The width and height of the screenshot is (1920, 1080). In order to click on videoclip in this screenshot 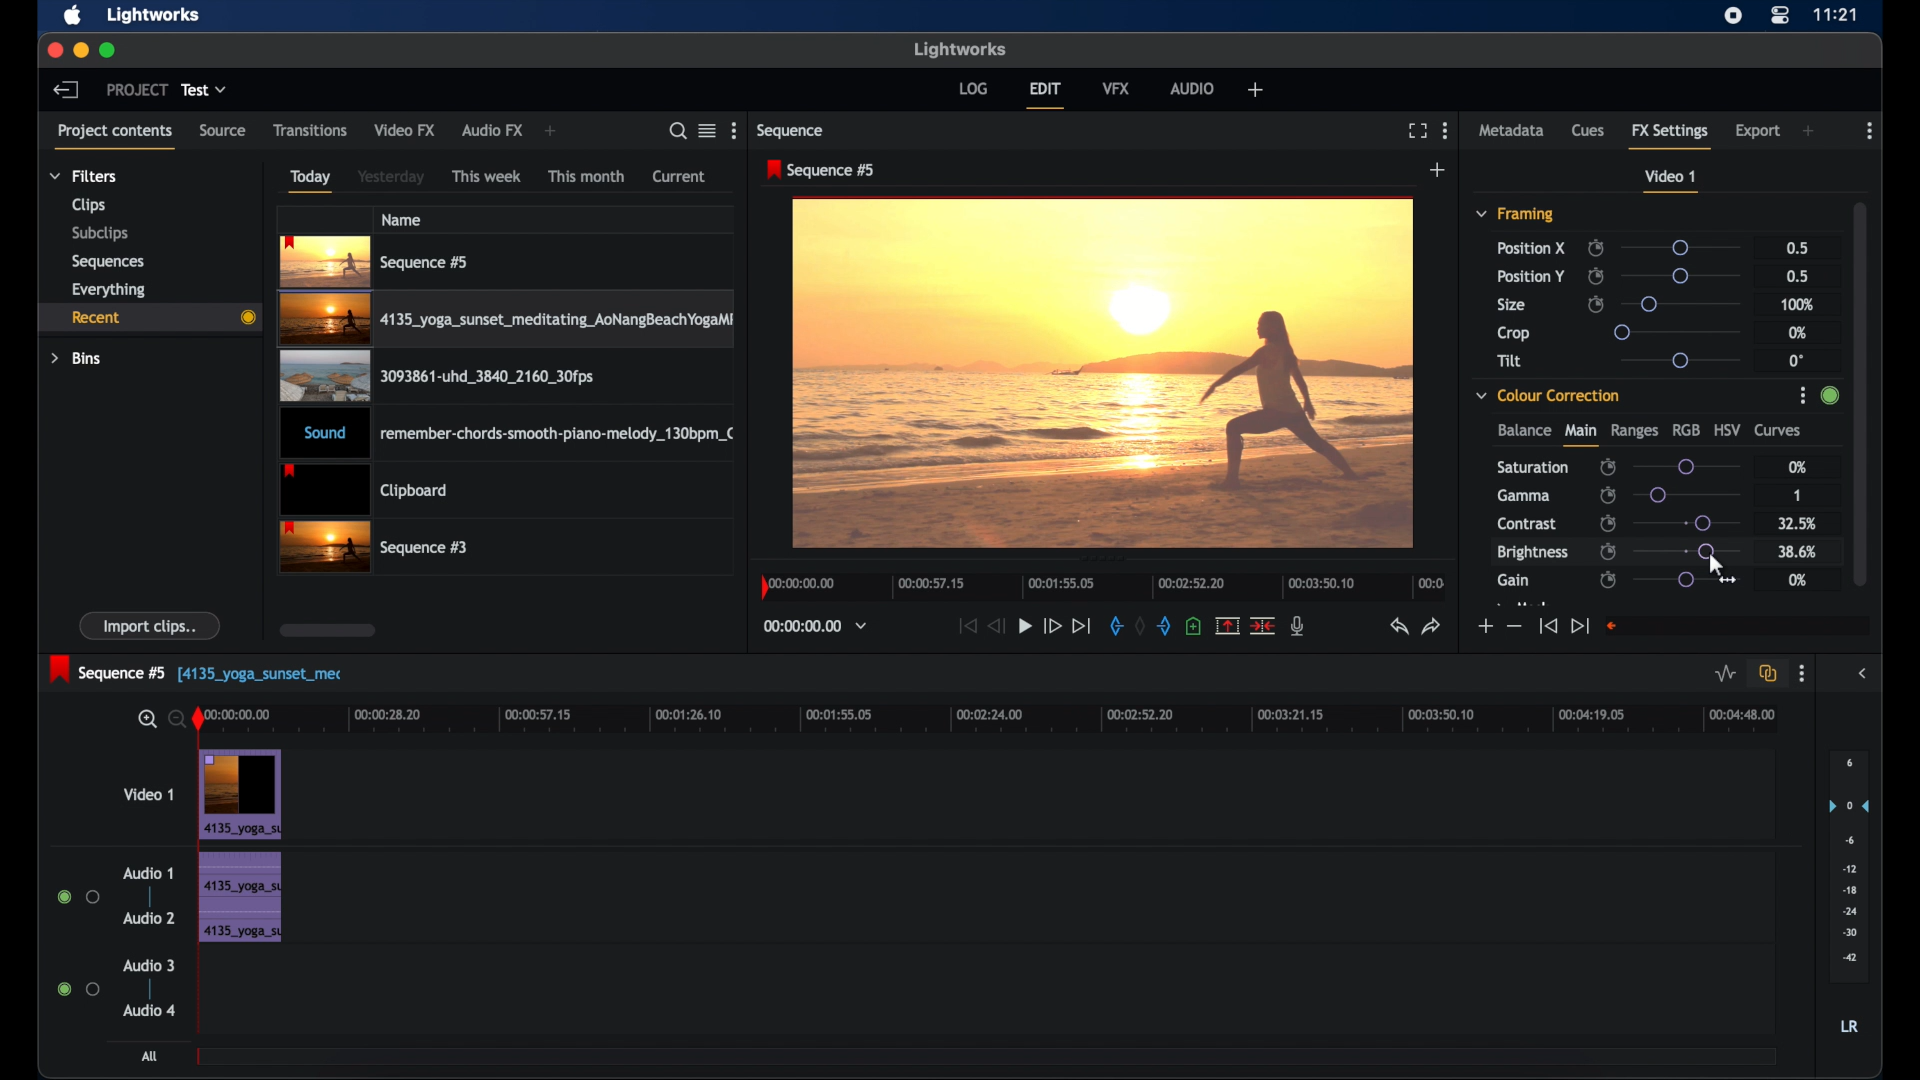, I will do `click(376, 262)`.